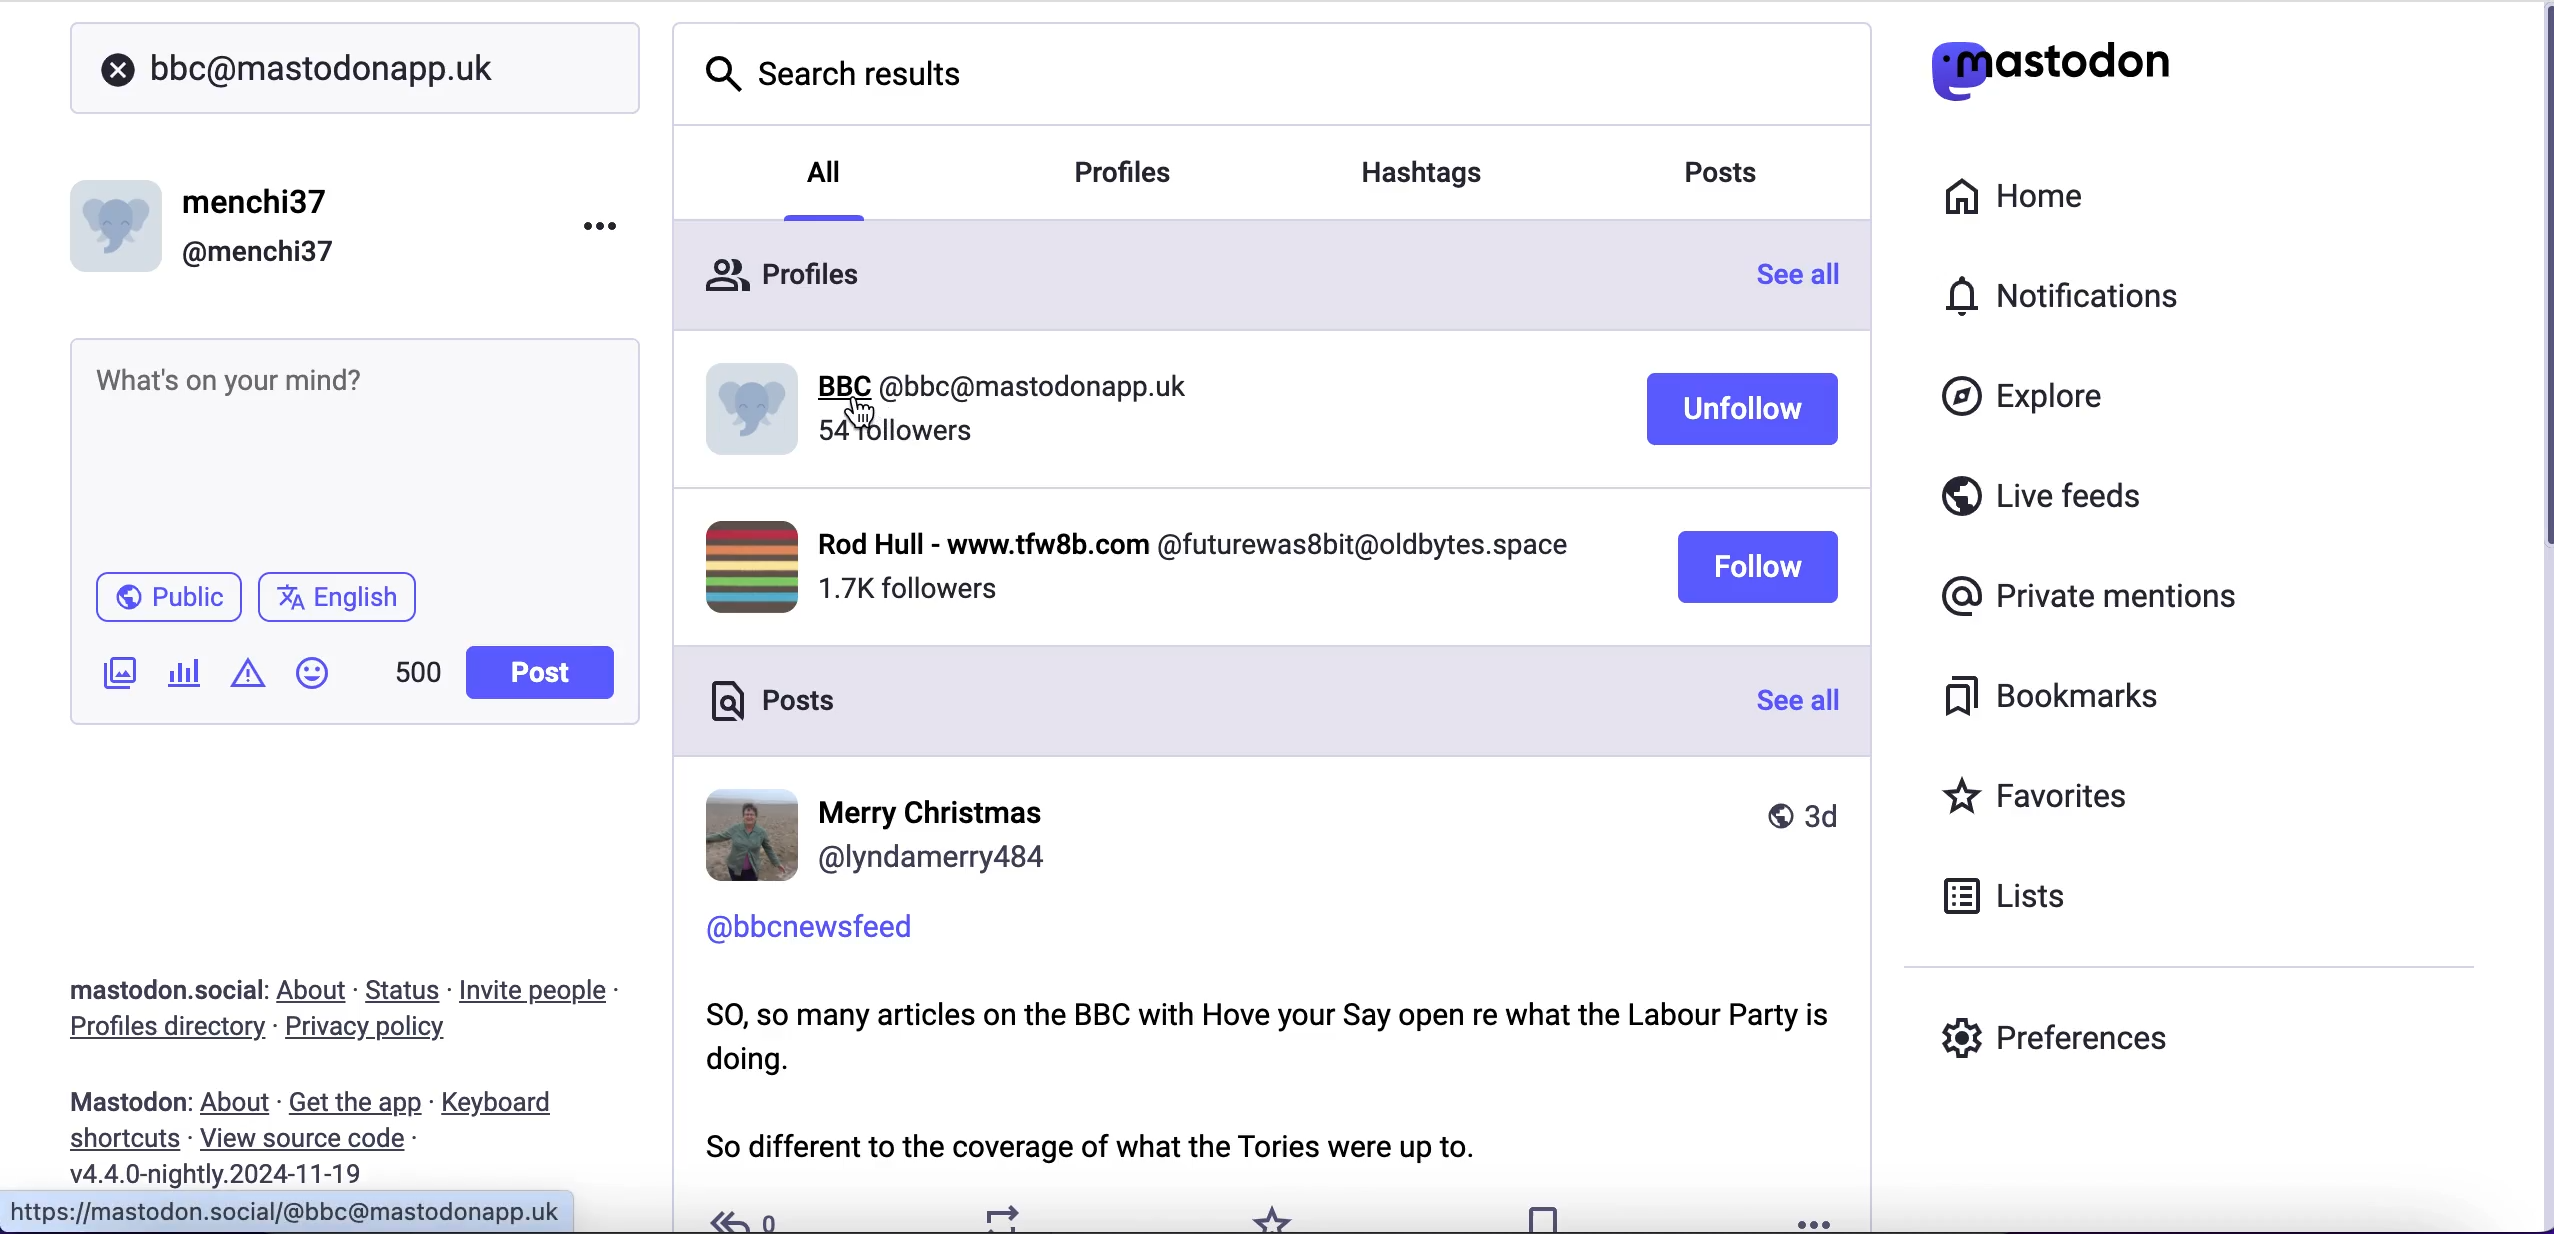  I want to click on see all, so click(1798, 271).